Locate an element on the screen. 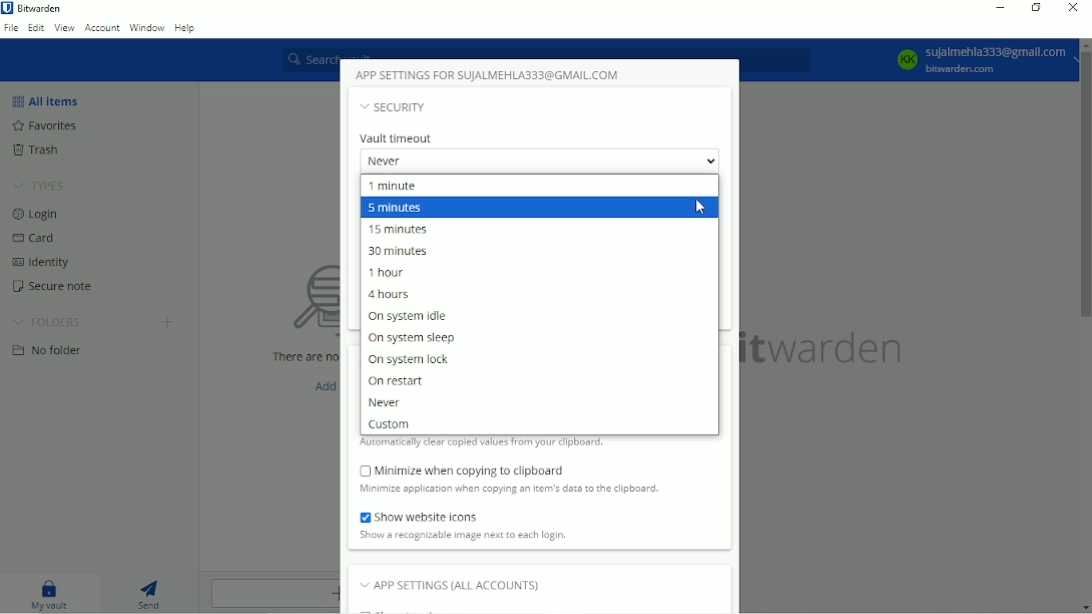 The height and width of the screenshot is (614, 1092). Send is located at coordinates (149, 594).